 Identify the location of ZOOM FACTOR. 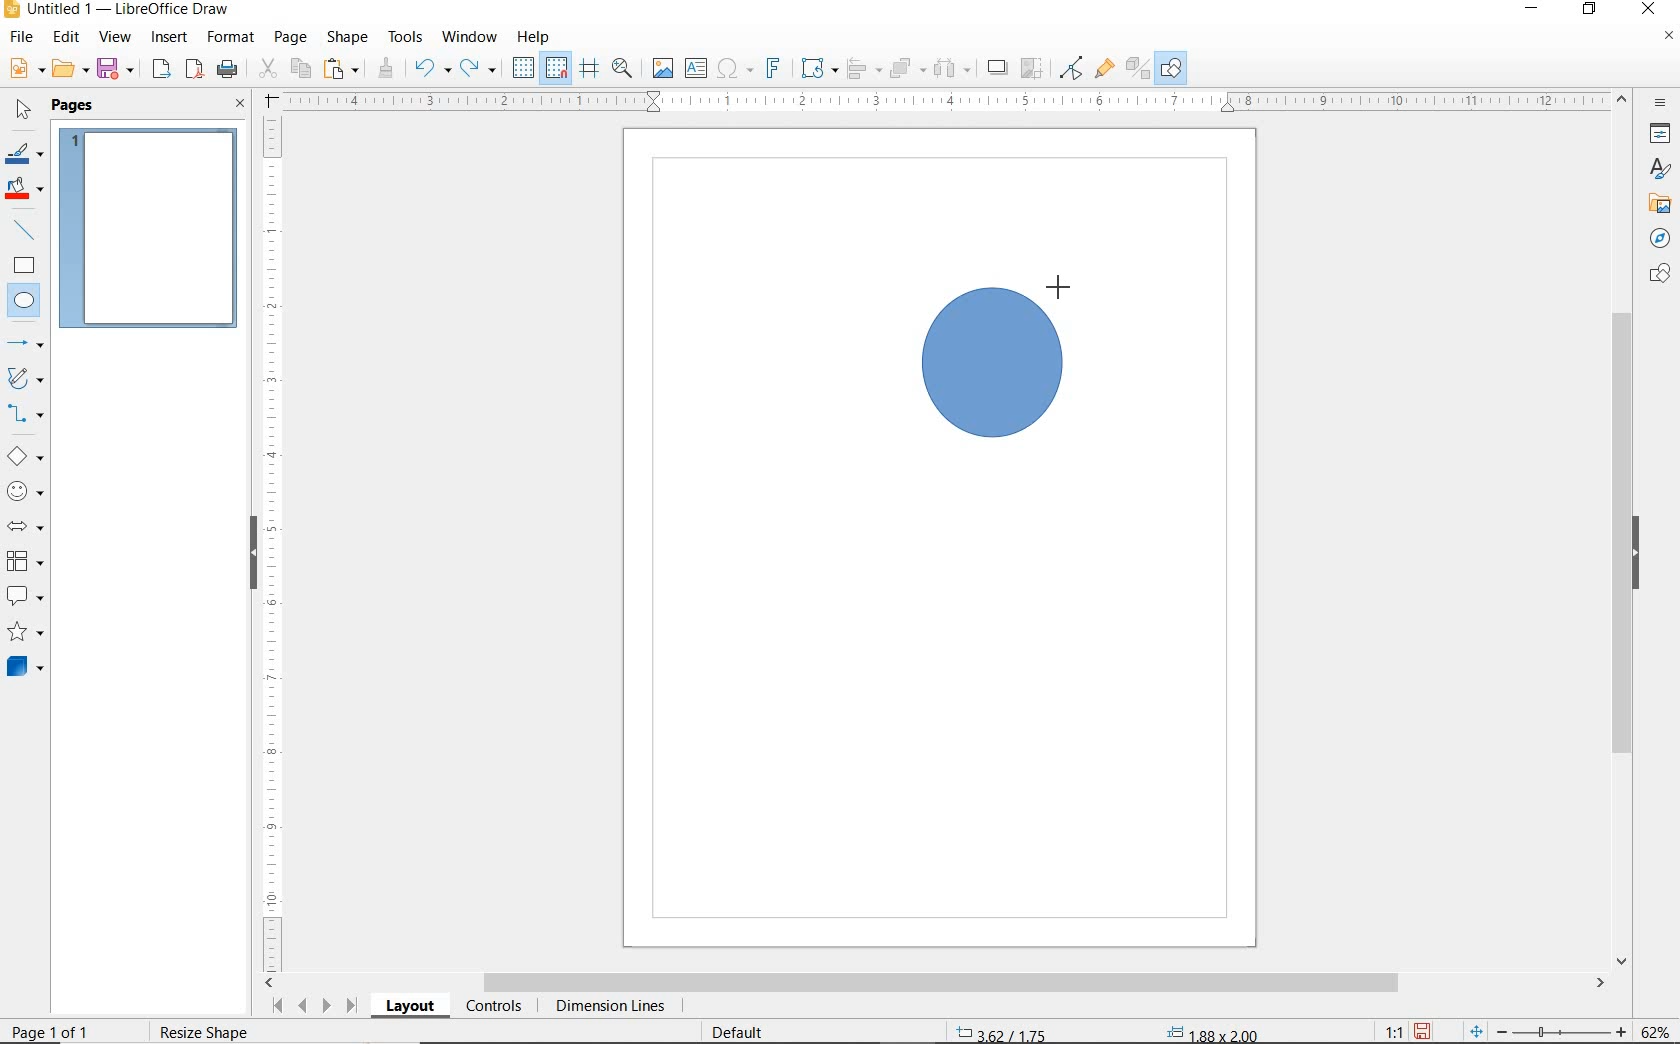
(1656, 1028).